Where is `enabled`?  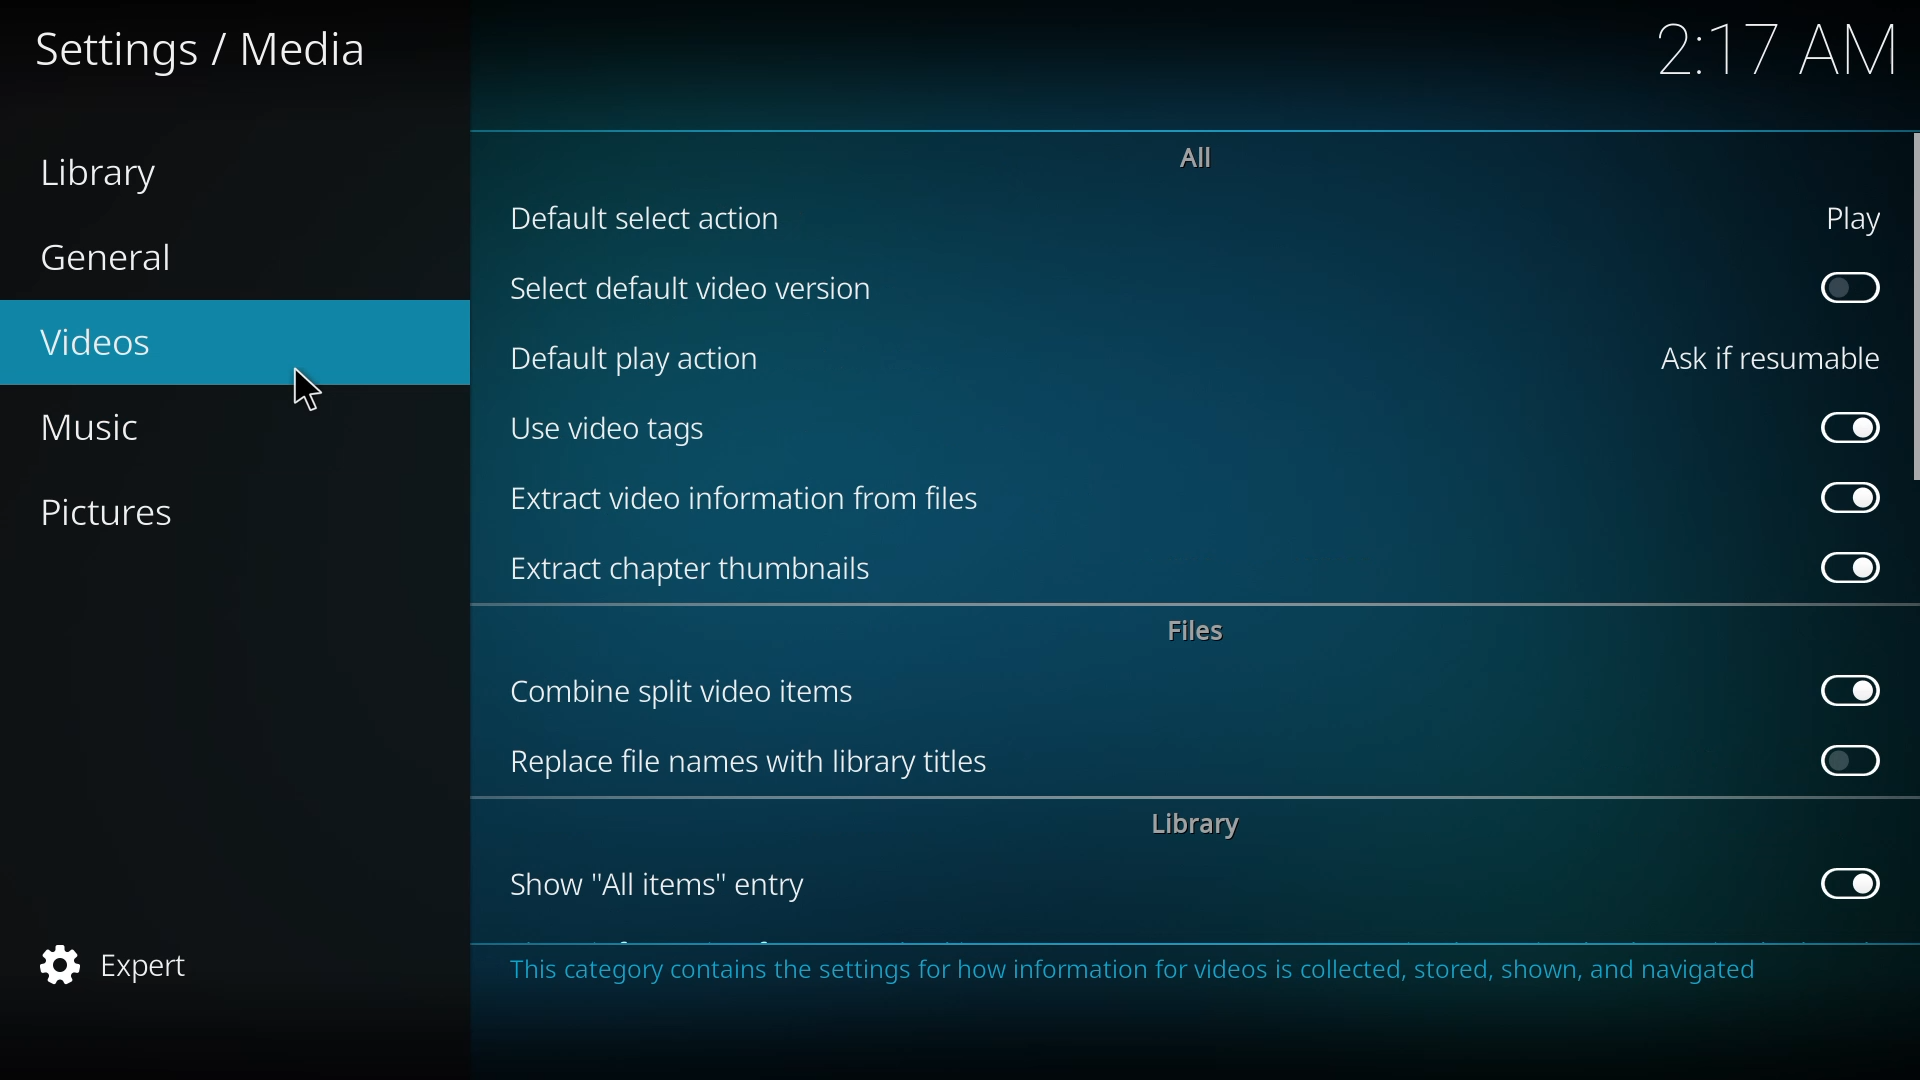 enabled is located at coordinates (1838, 425).